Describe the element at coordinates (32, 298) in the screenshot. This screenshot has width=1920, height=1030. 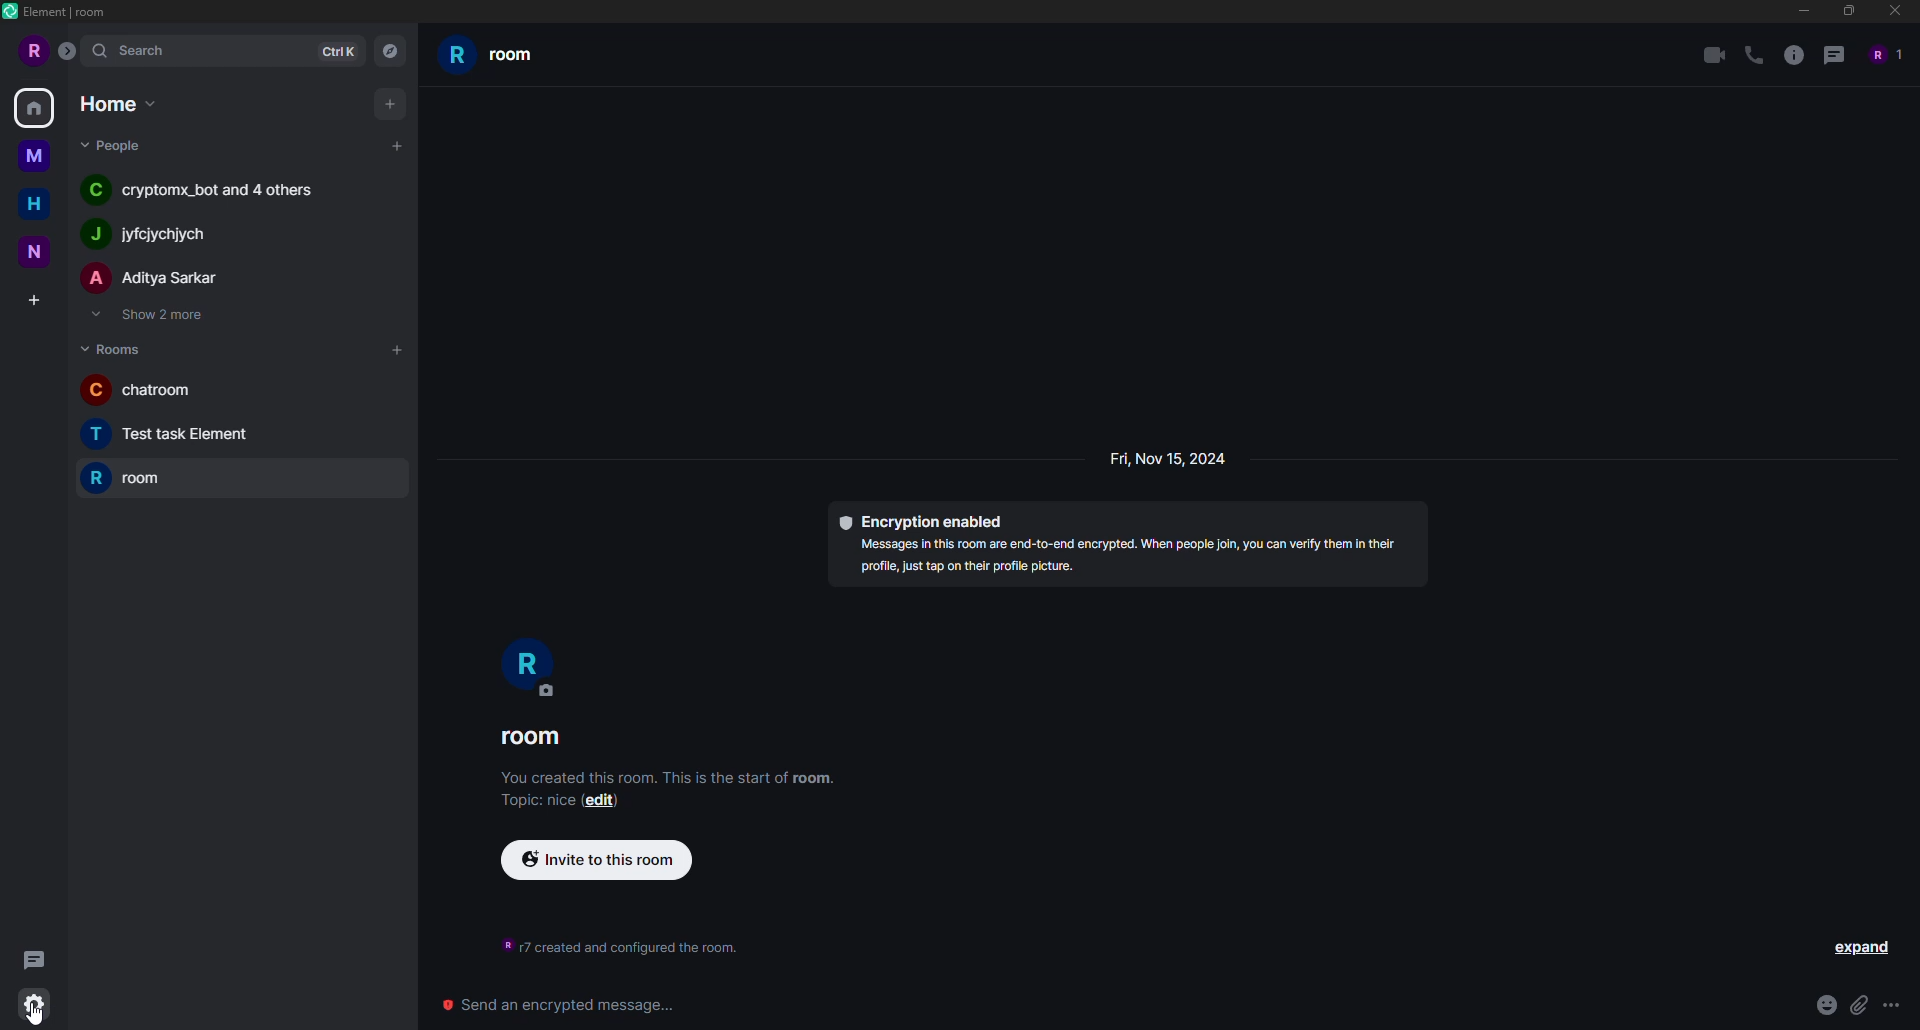
I see `create space` at that location.